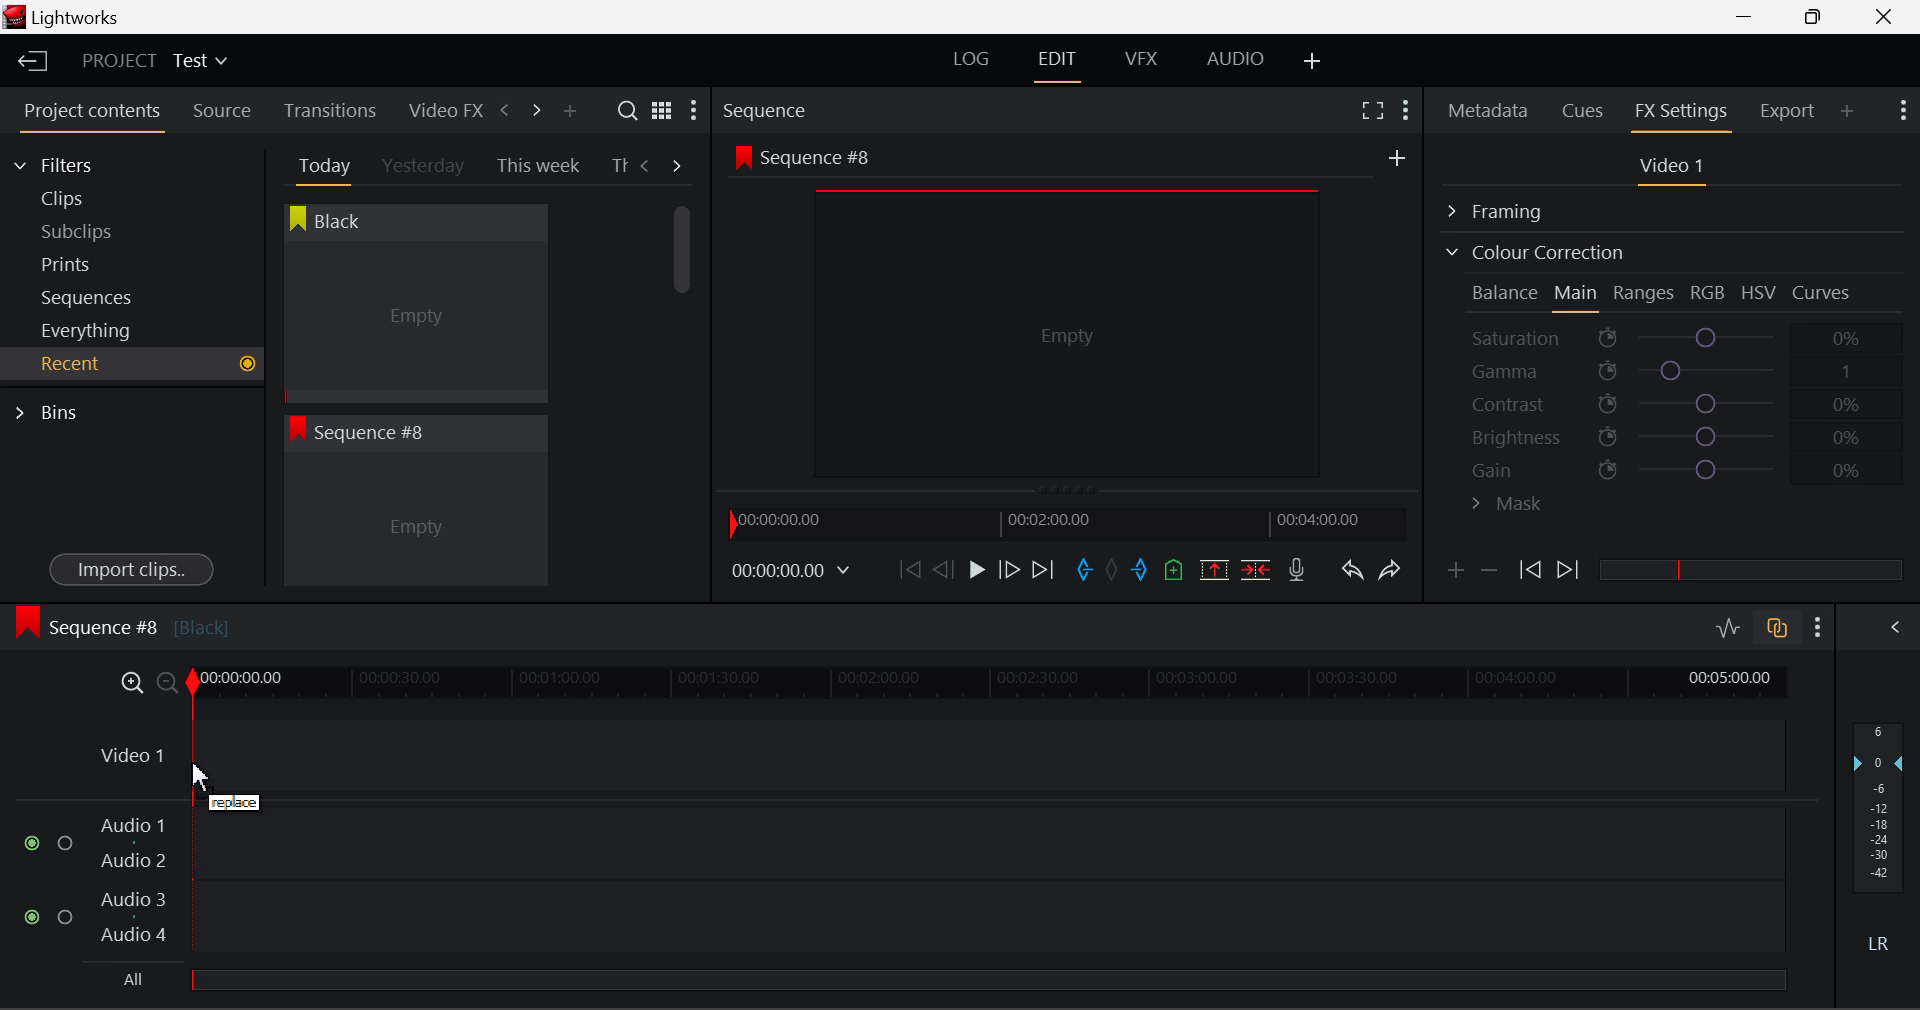 This screenshot has width=1920, height=1010. Describe the element at coordinates (1489, 574) in the screenshot. I see `Delete keyframe` at that location.